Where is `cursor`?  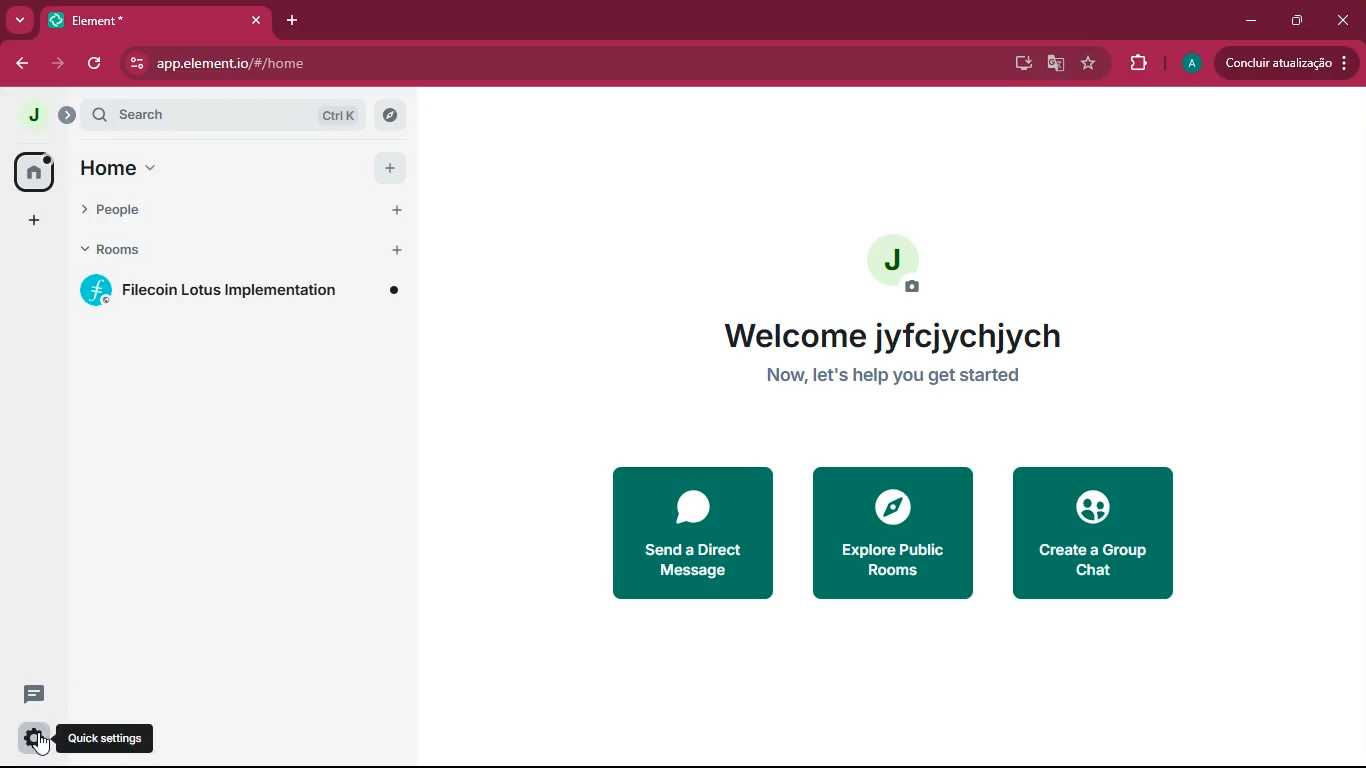 cursor is located at coordinates (43, 744).